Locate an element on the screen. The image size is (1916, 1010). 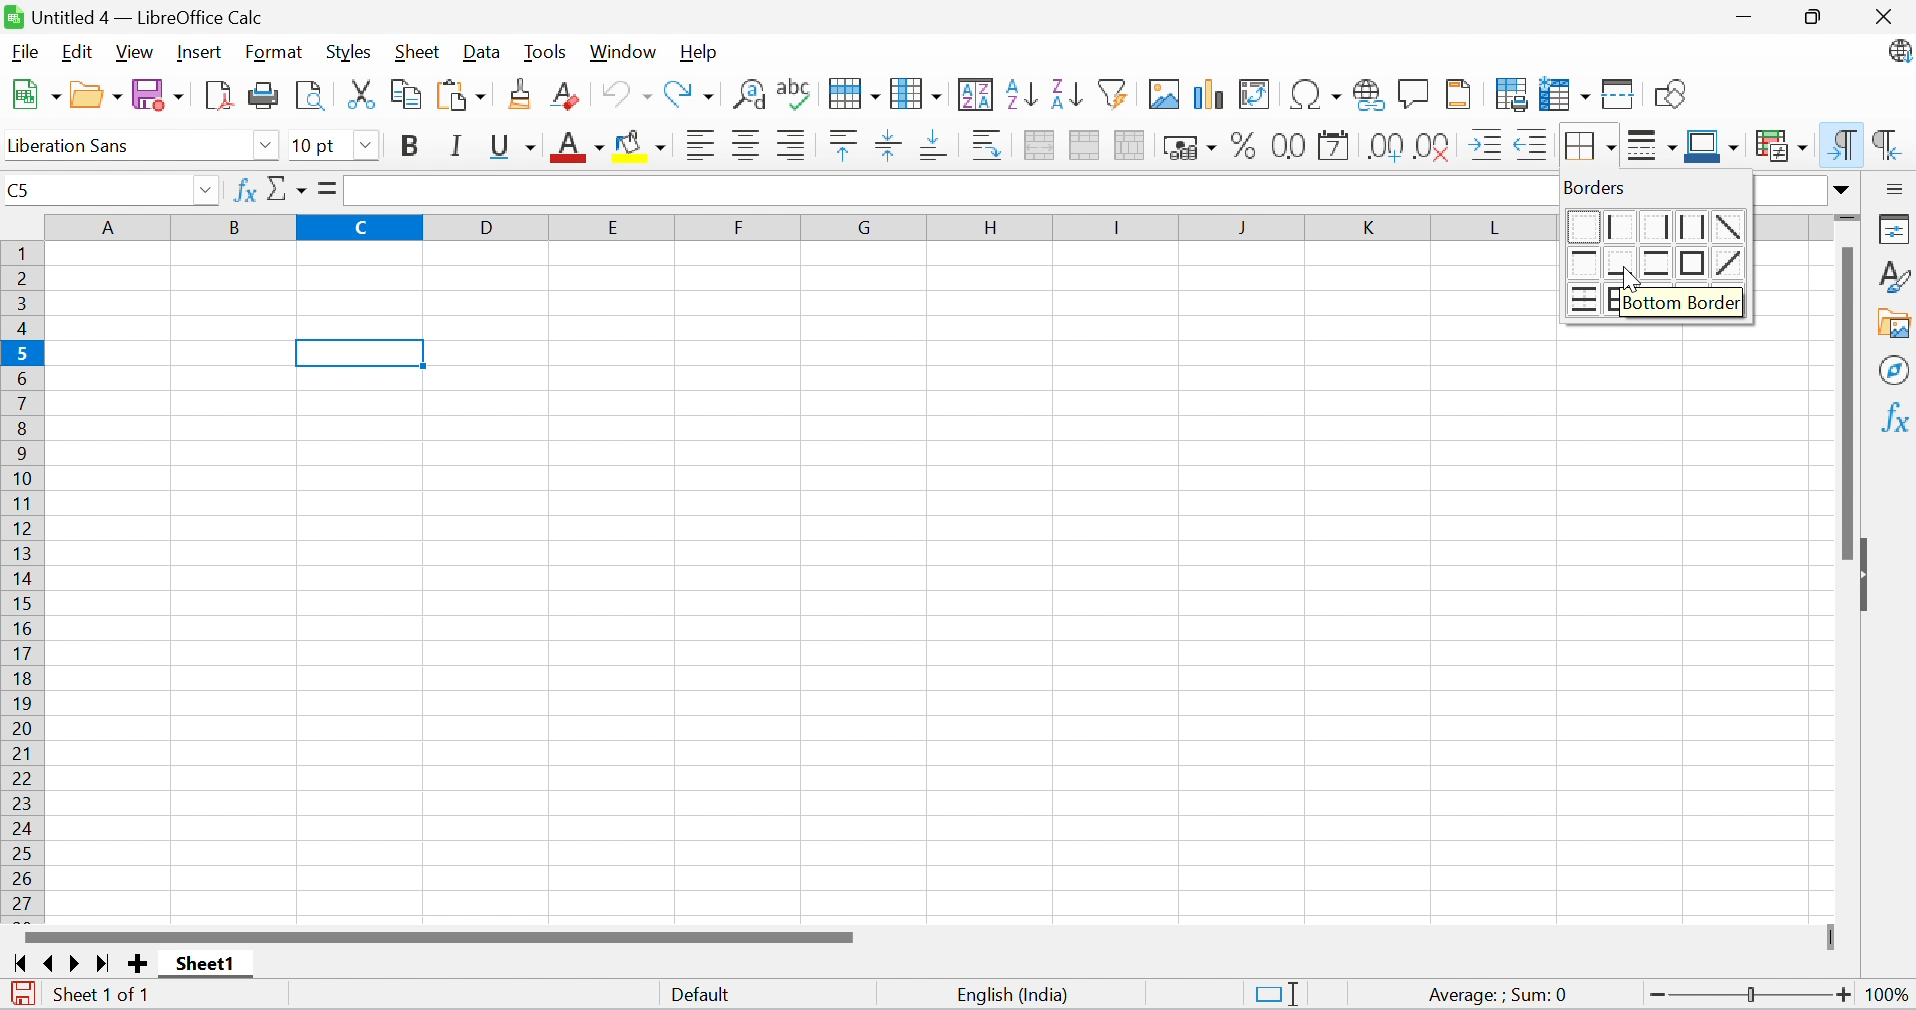
View is located at coordinates (135, 53).